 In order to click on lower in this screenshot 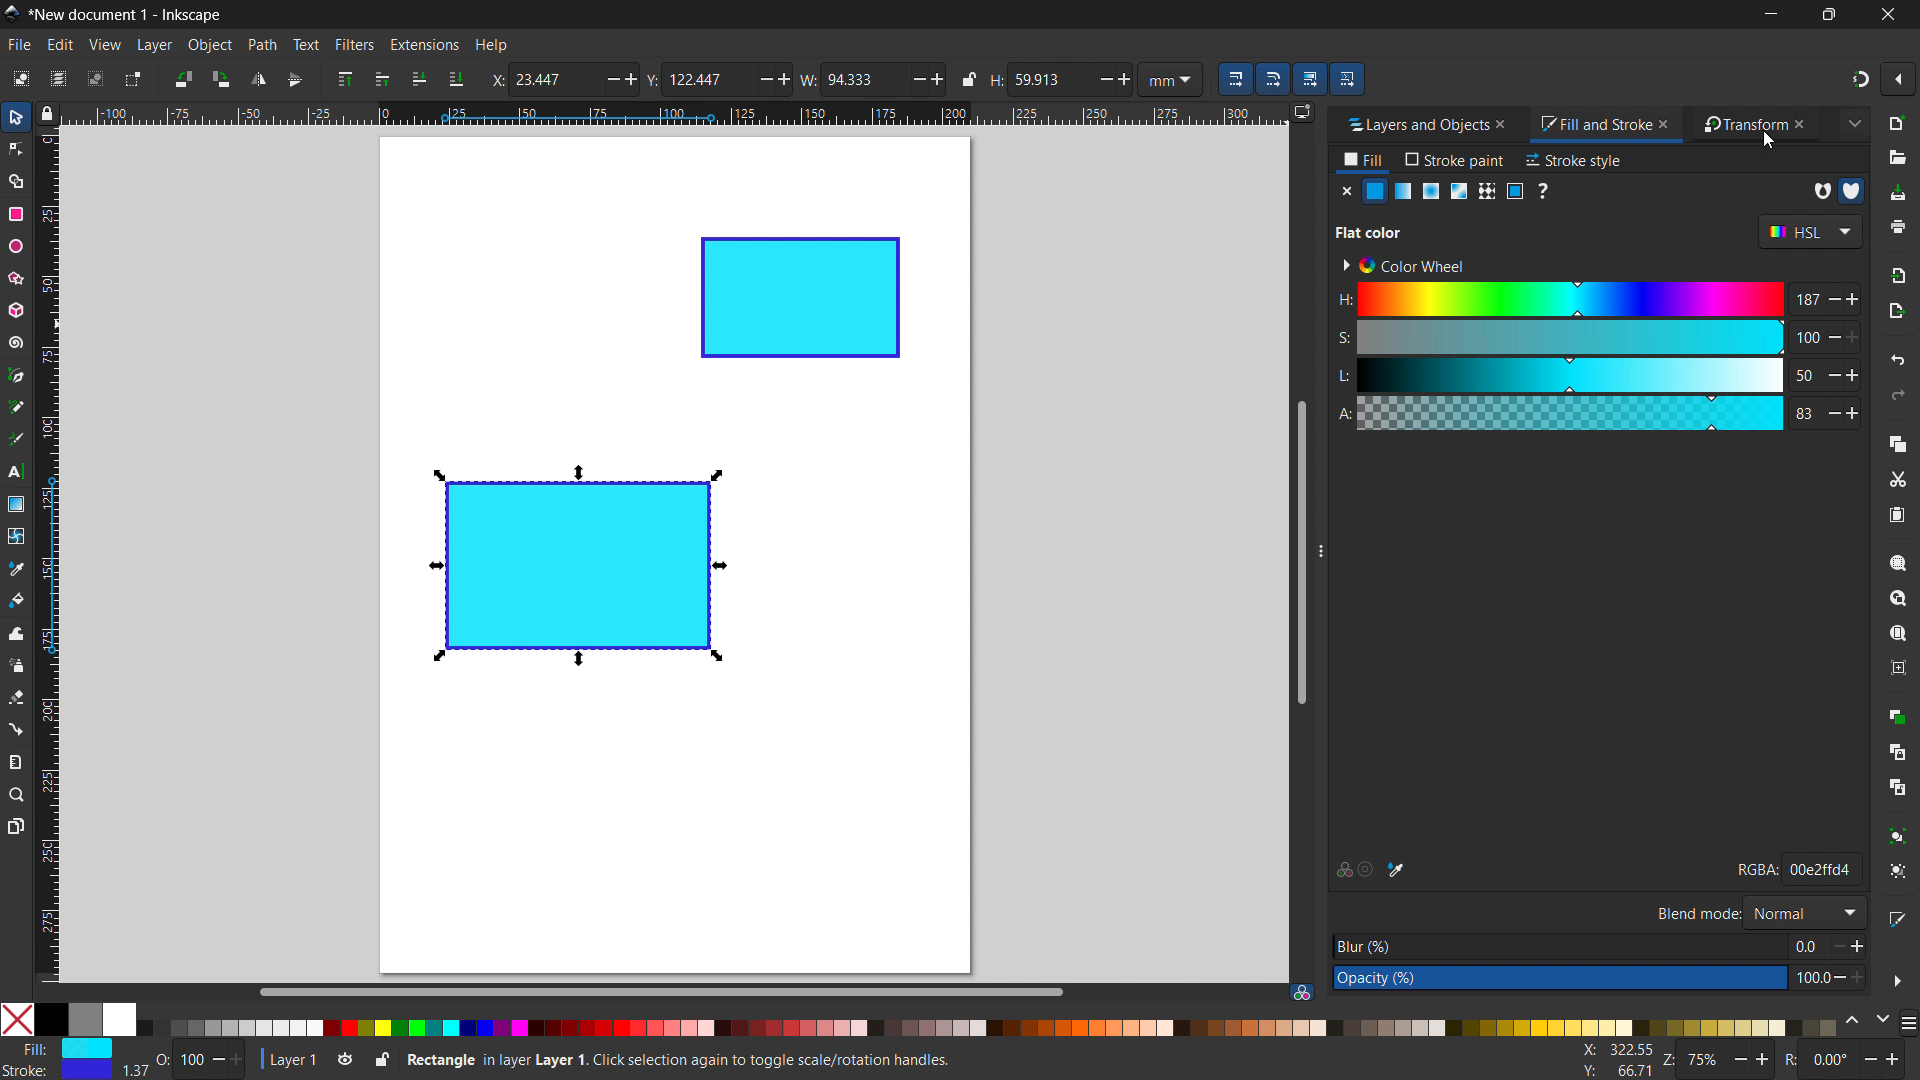, I will do `click(419, 78)`.